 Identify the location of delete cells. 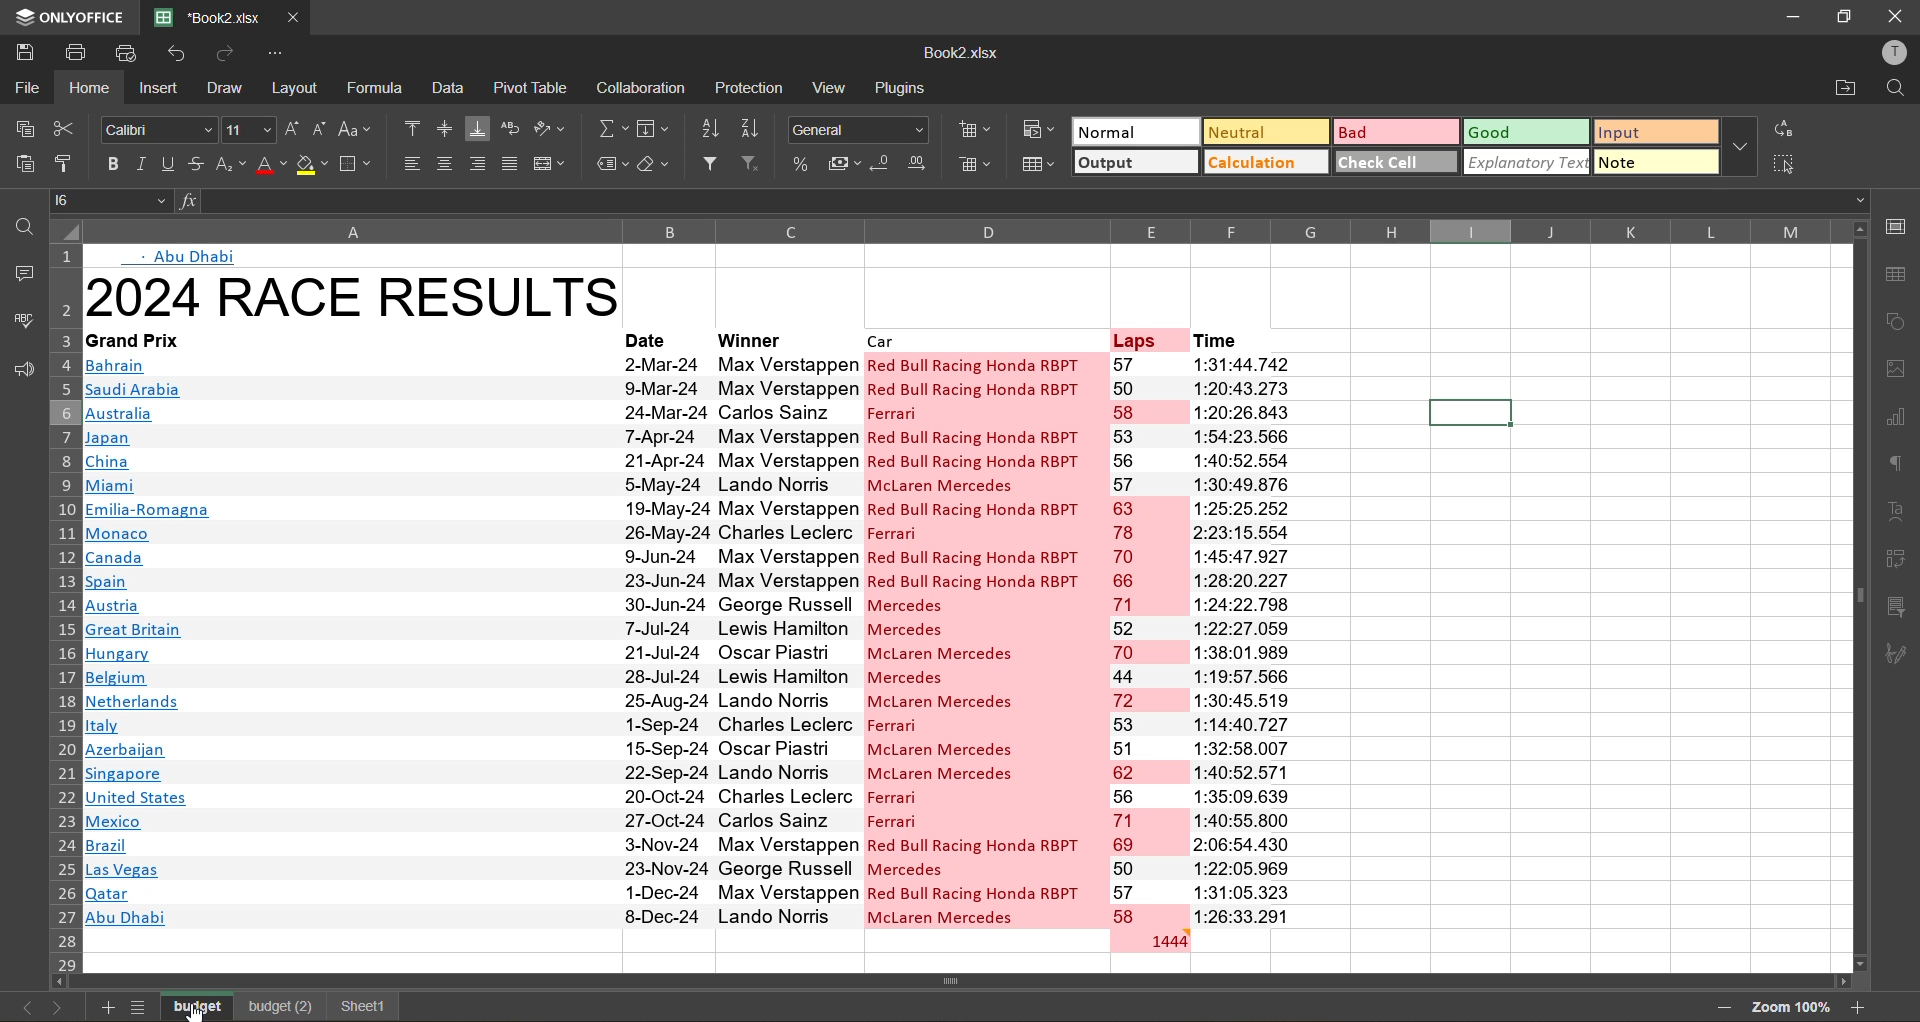
(976, 166).